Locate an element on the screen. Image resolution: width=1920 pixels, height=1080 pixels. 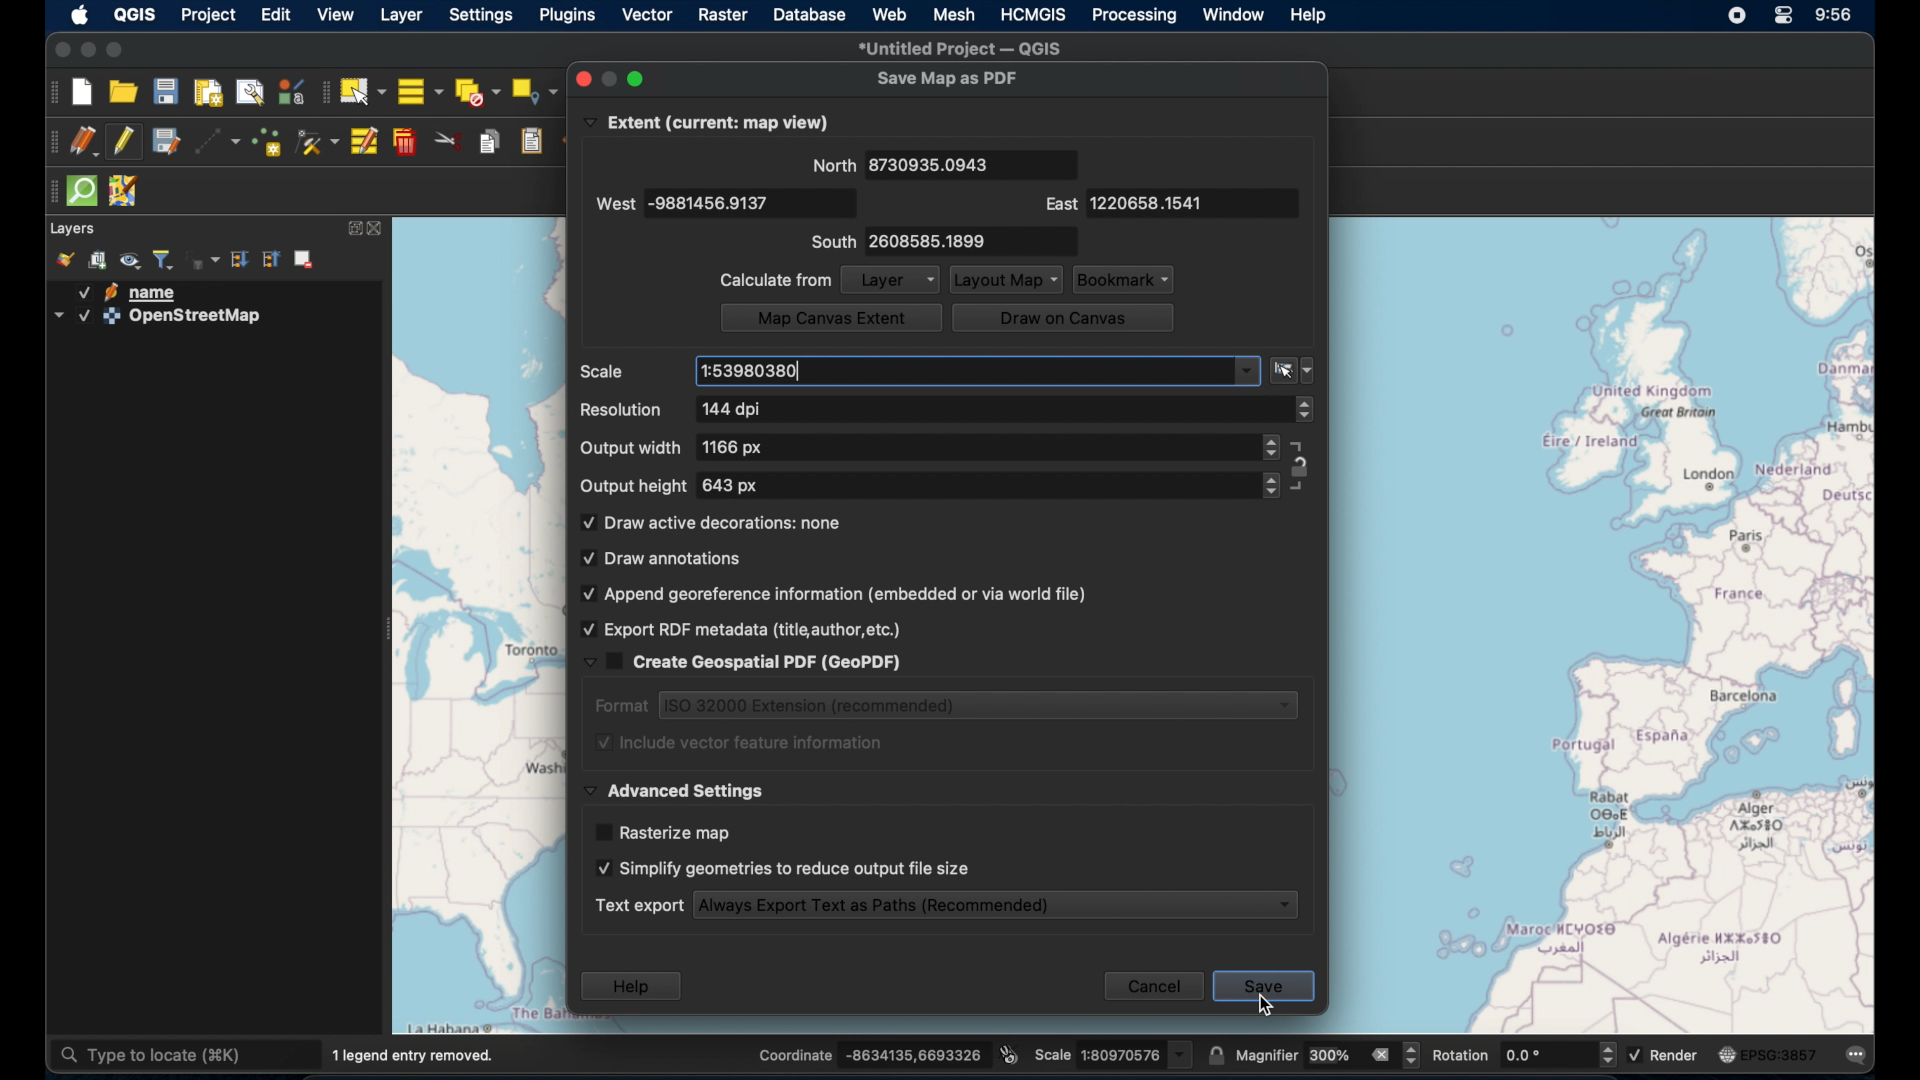
lock scale is located at coordinates (1219, 1057).